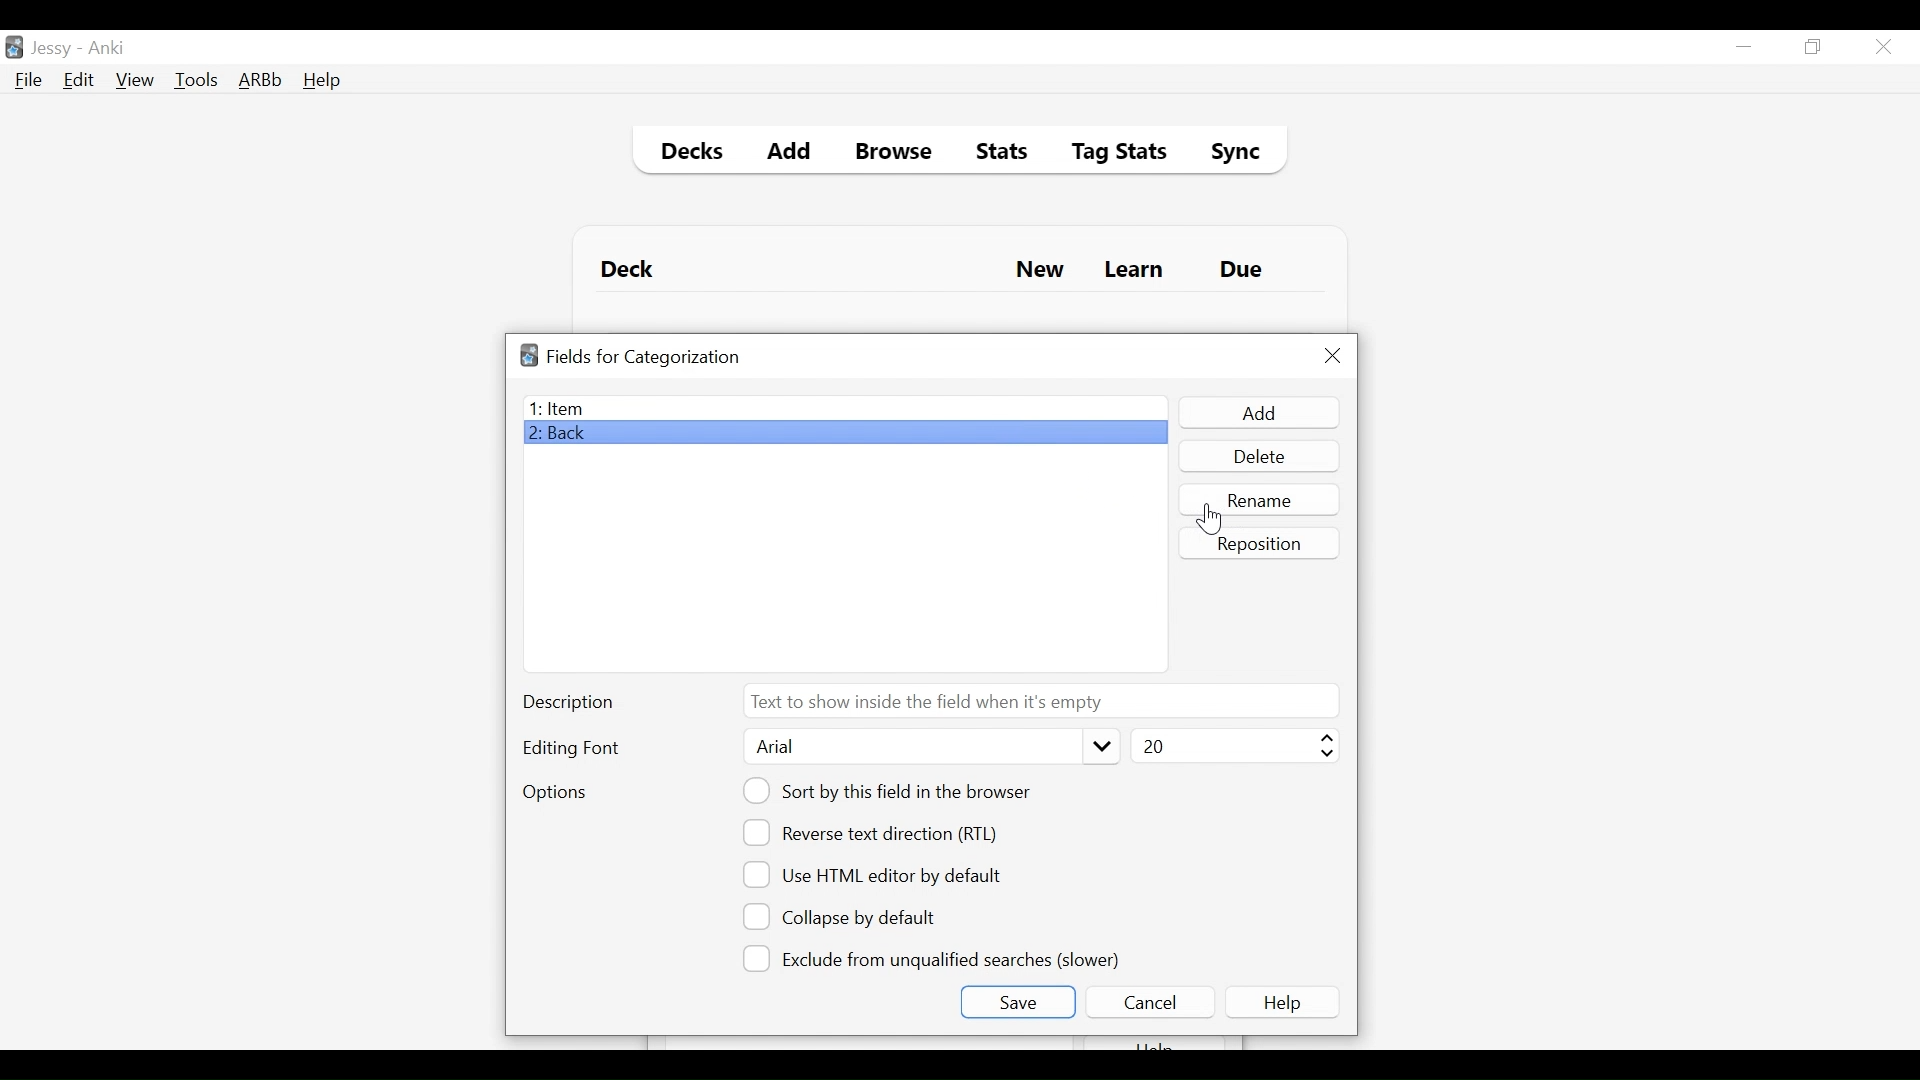 The width and height of the screenshot is (1920, 1080). Describe the element at coordinates (935, 957) in the screenshot. I see `(un)select Exclude from unqualified searches` at that location.